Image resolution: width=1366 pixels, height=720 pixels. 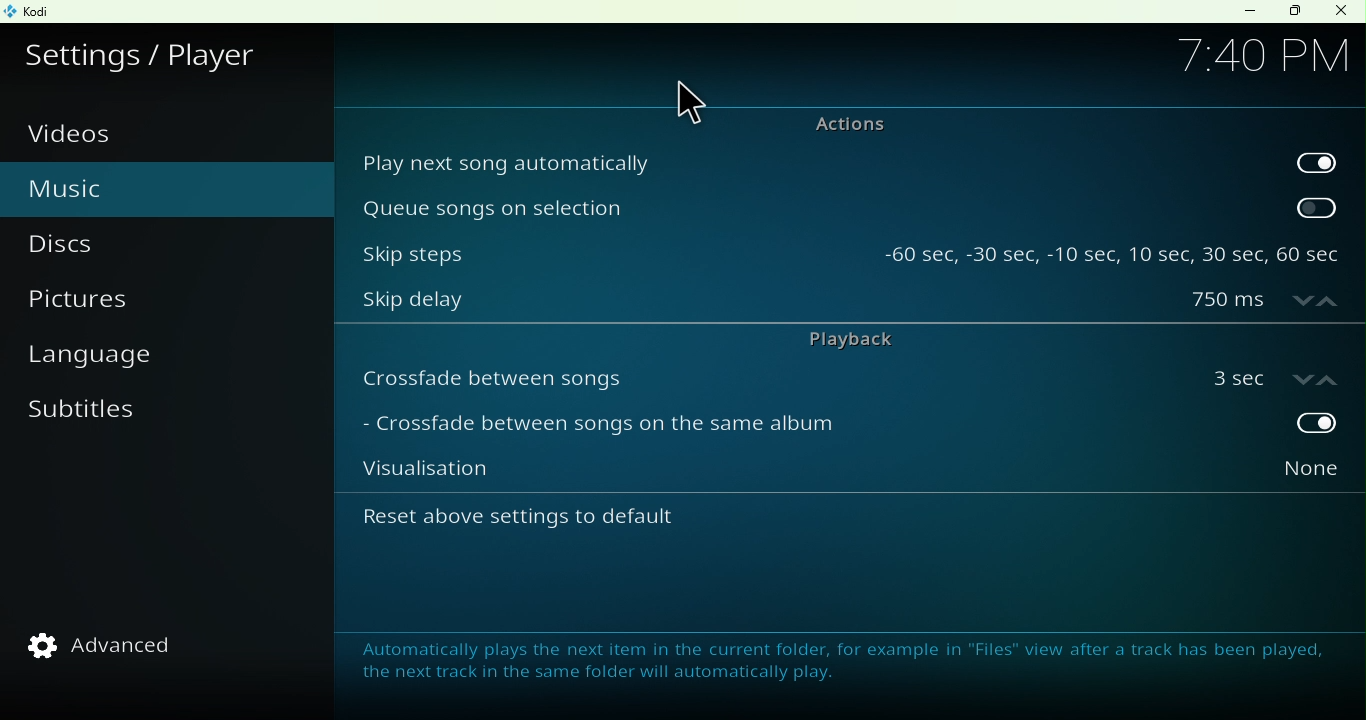 What do you see at coordinates (838, 123) in the screenshot?
I see `Actions` at bounding box center [838, 123].